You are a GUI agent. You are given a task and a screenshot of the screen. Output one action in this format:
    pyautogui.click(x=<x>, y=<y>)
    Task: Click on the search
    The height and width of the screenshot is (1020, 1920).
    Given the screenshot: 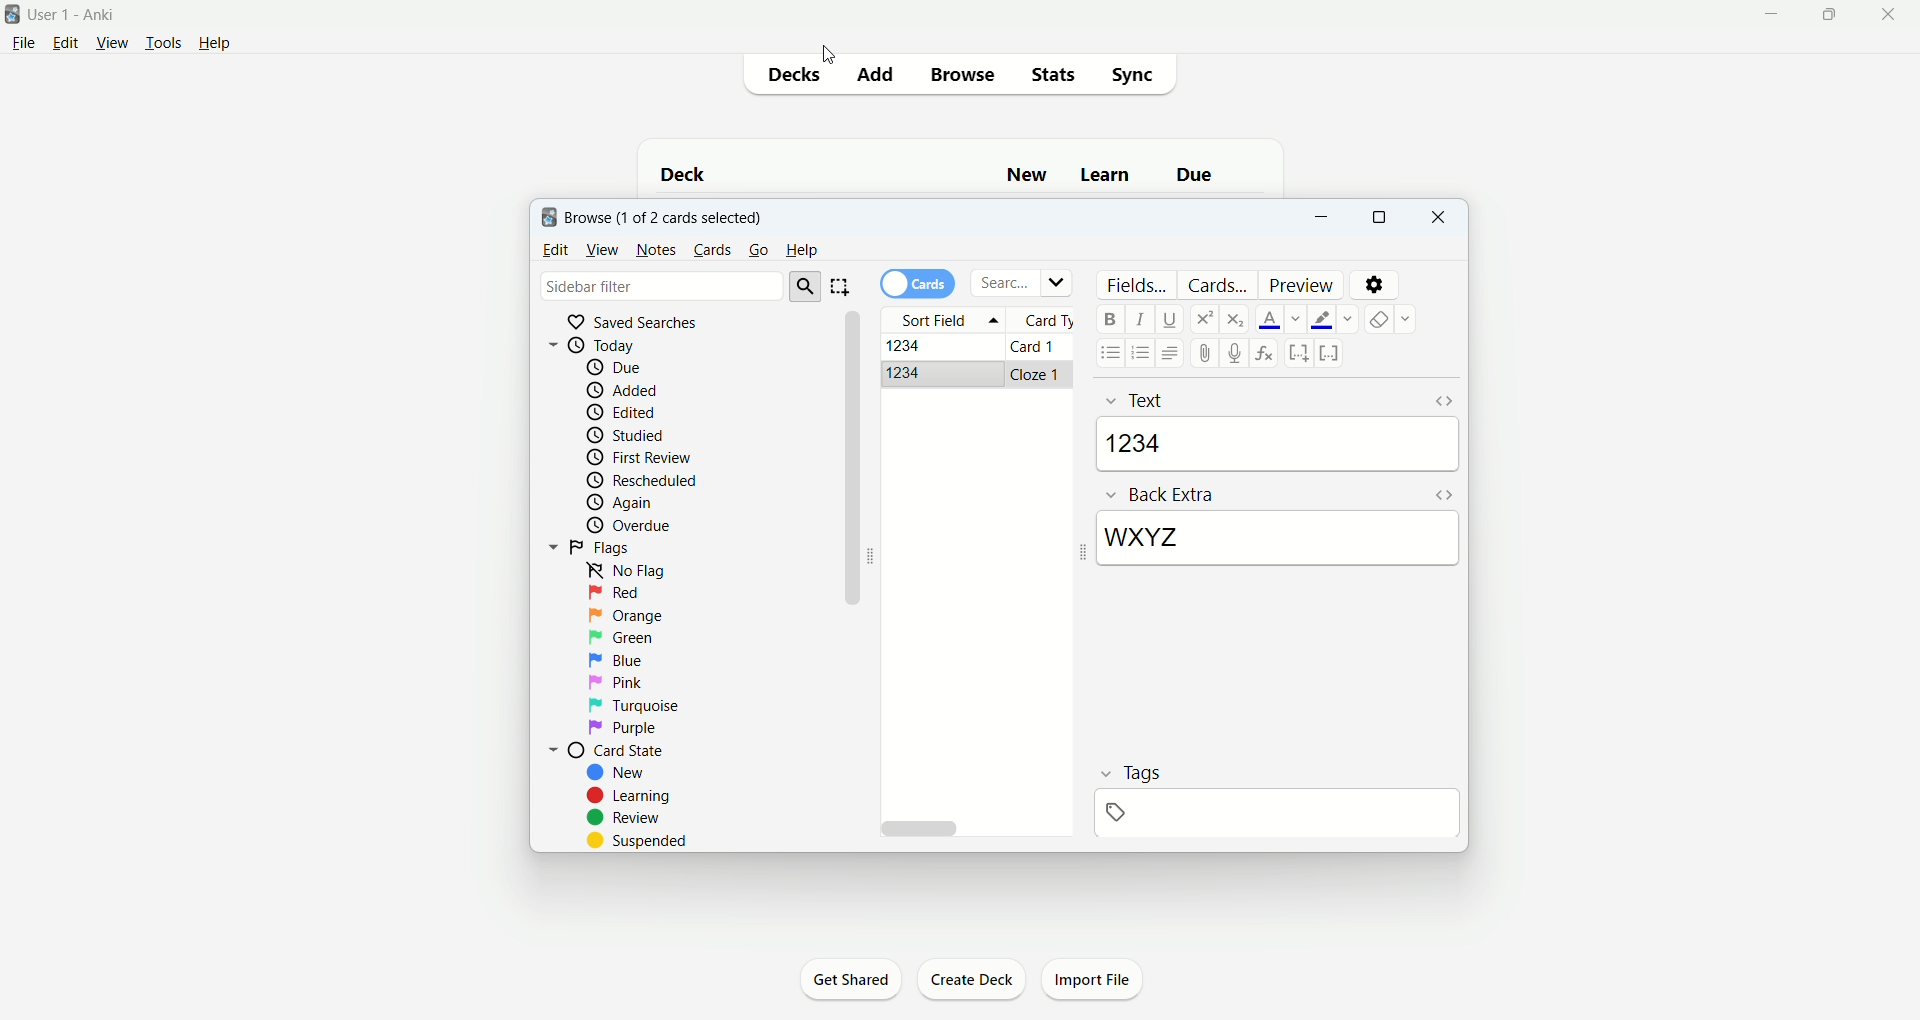 What is the action you would take?
    pyautogui.click(x=1005, y=282)
    